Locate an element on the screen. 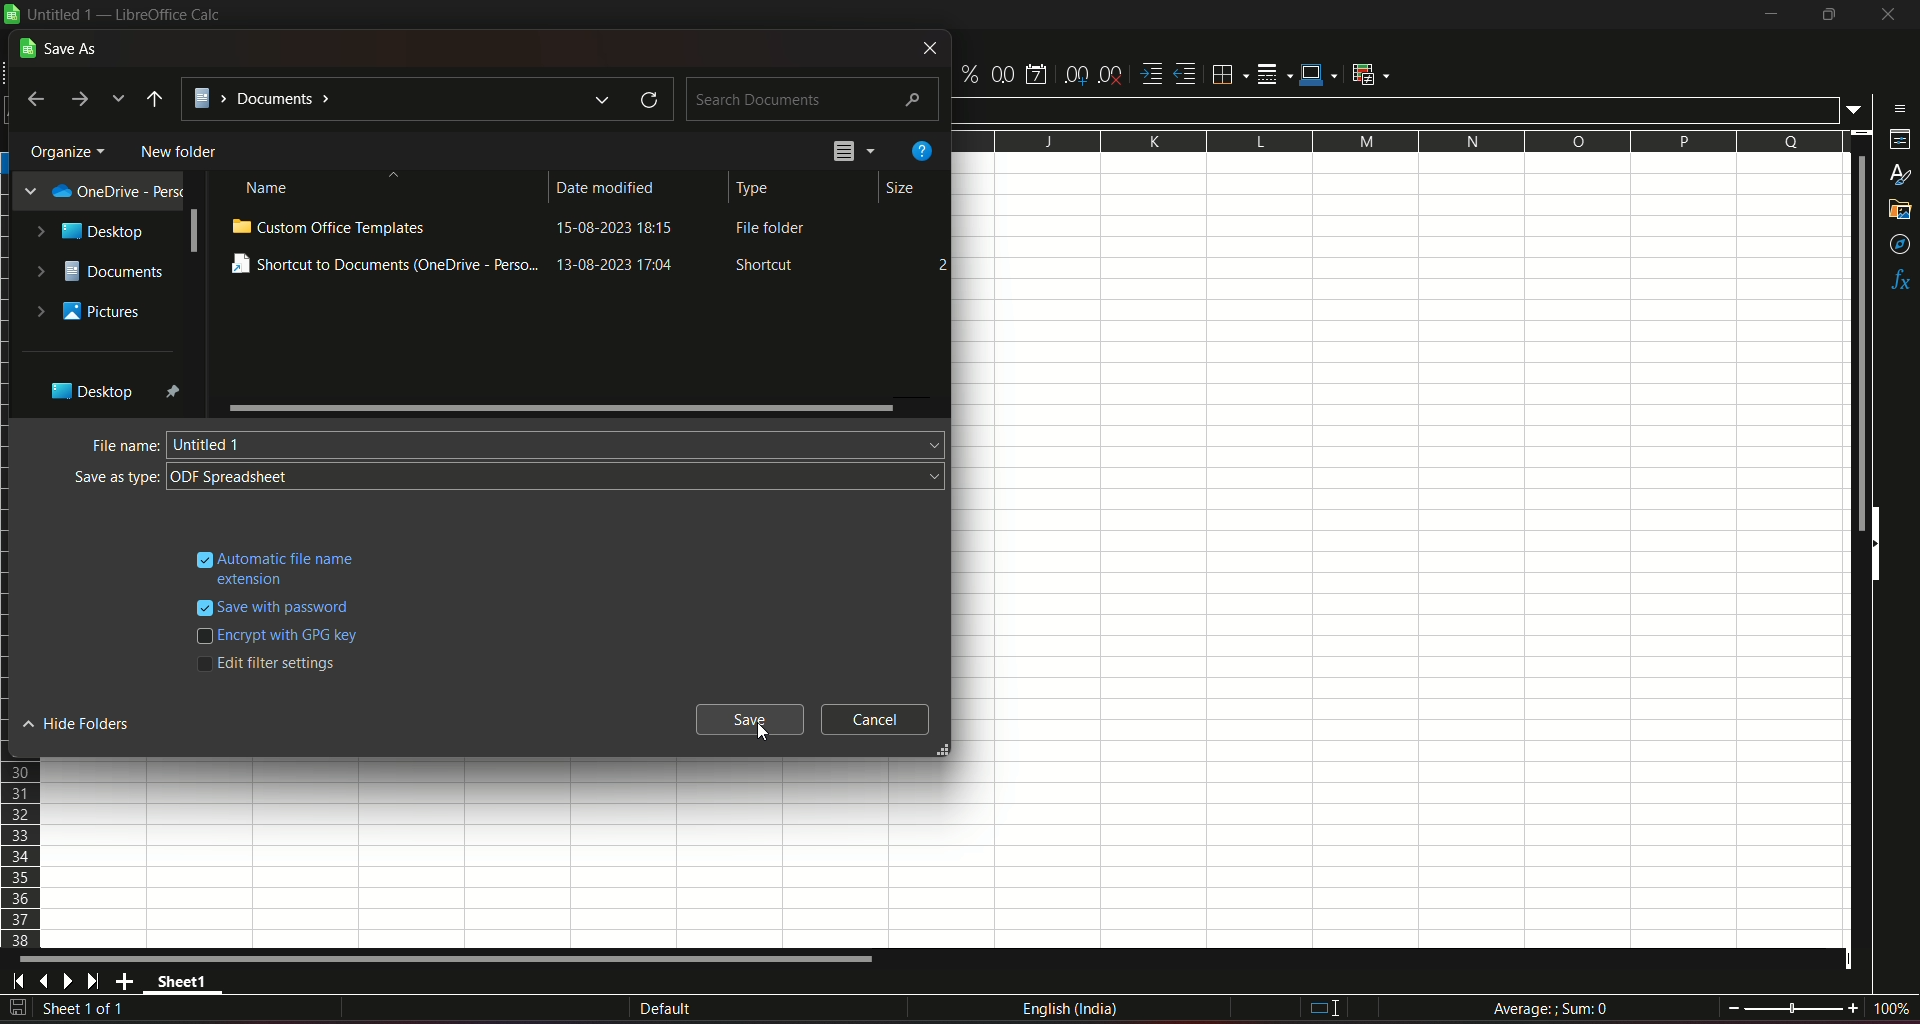  close is located at coordinates (1884, 18).